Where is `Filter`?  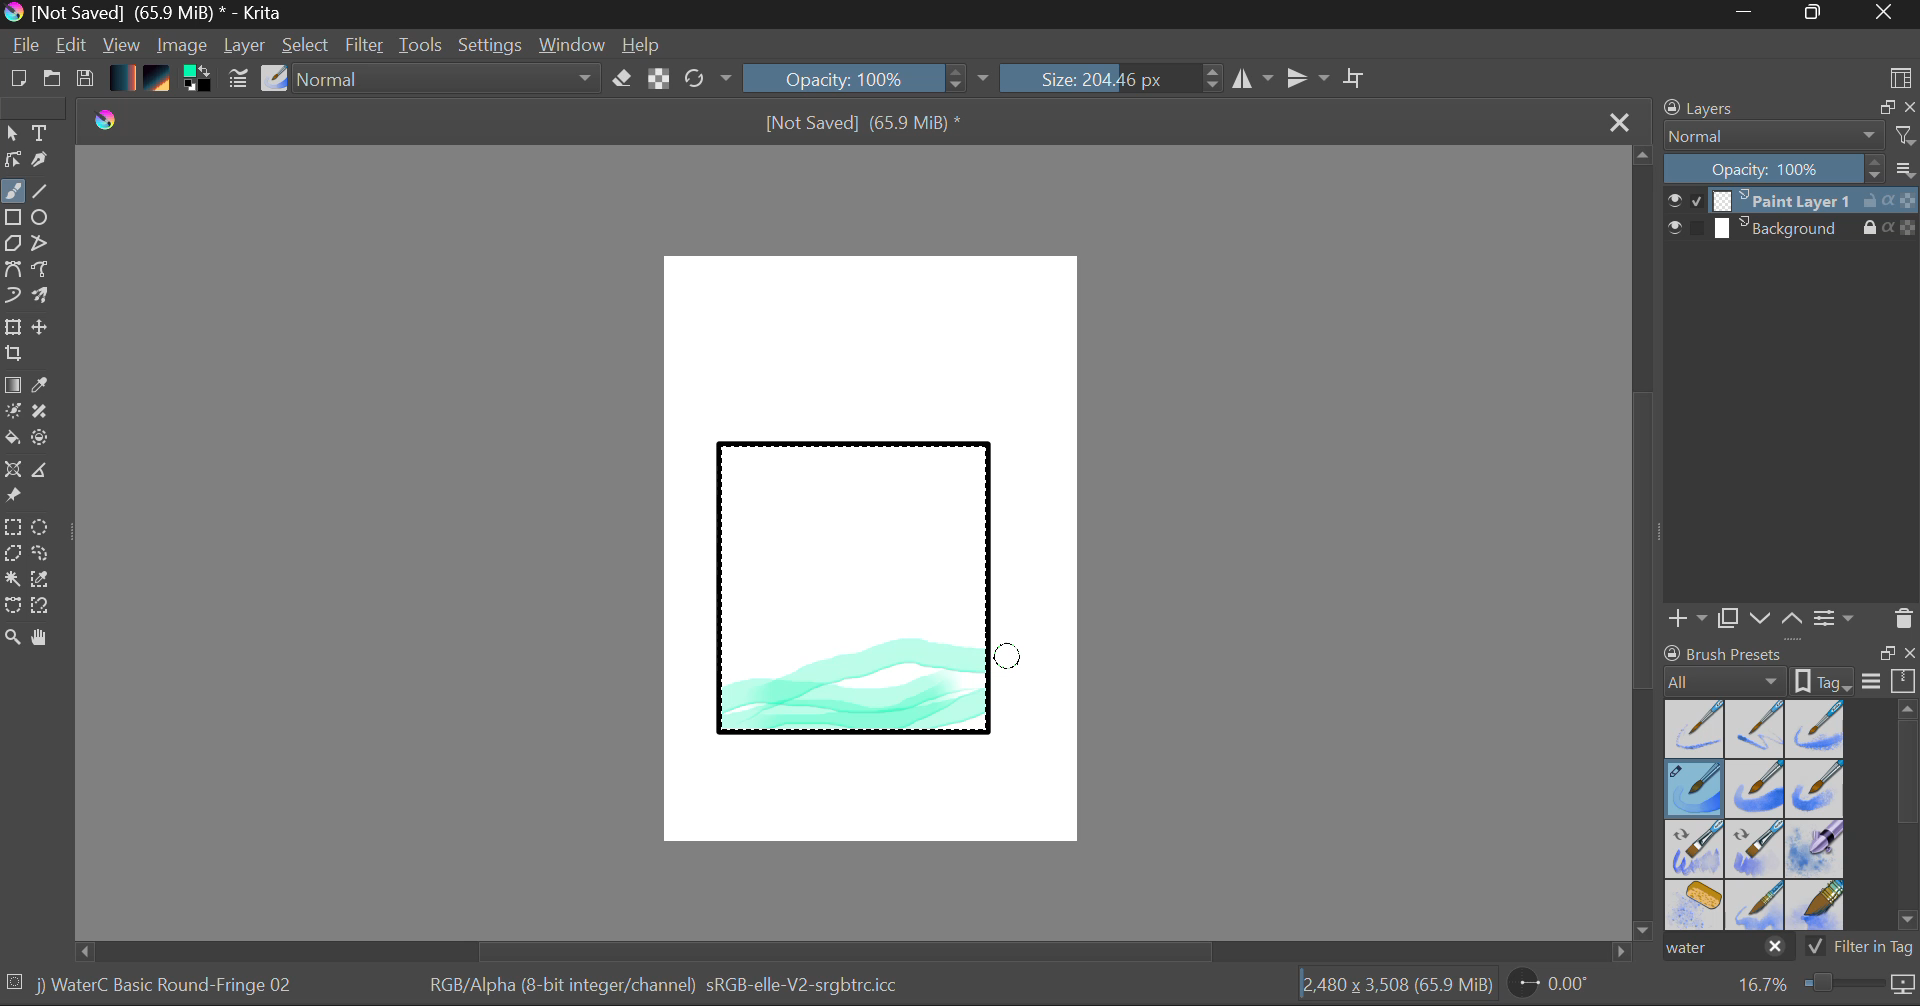 Filter is located at coordinates (367, 48).